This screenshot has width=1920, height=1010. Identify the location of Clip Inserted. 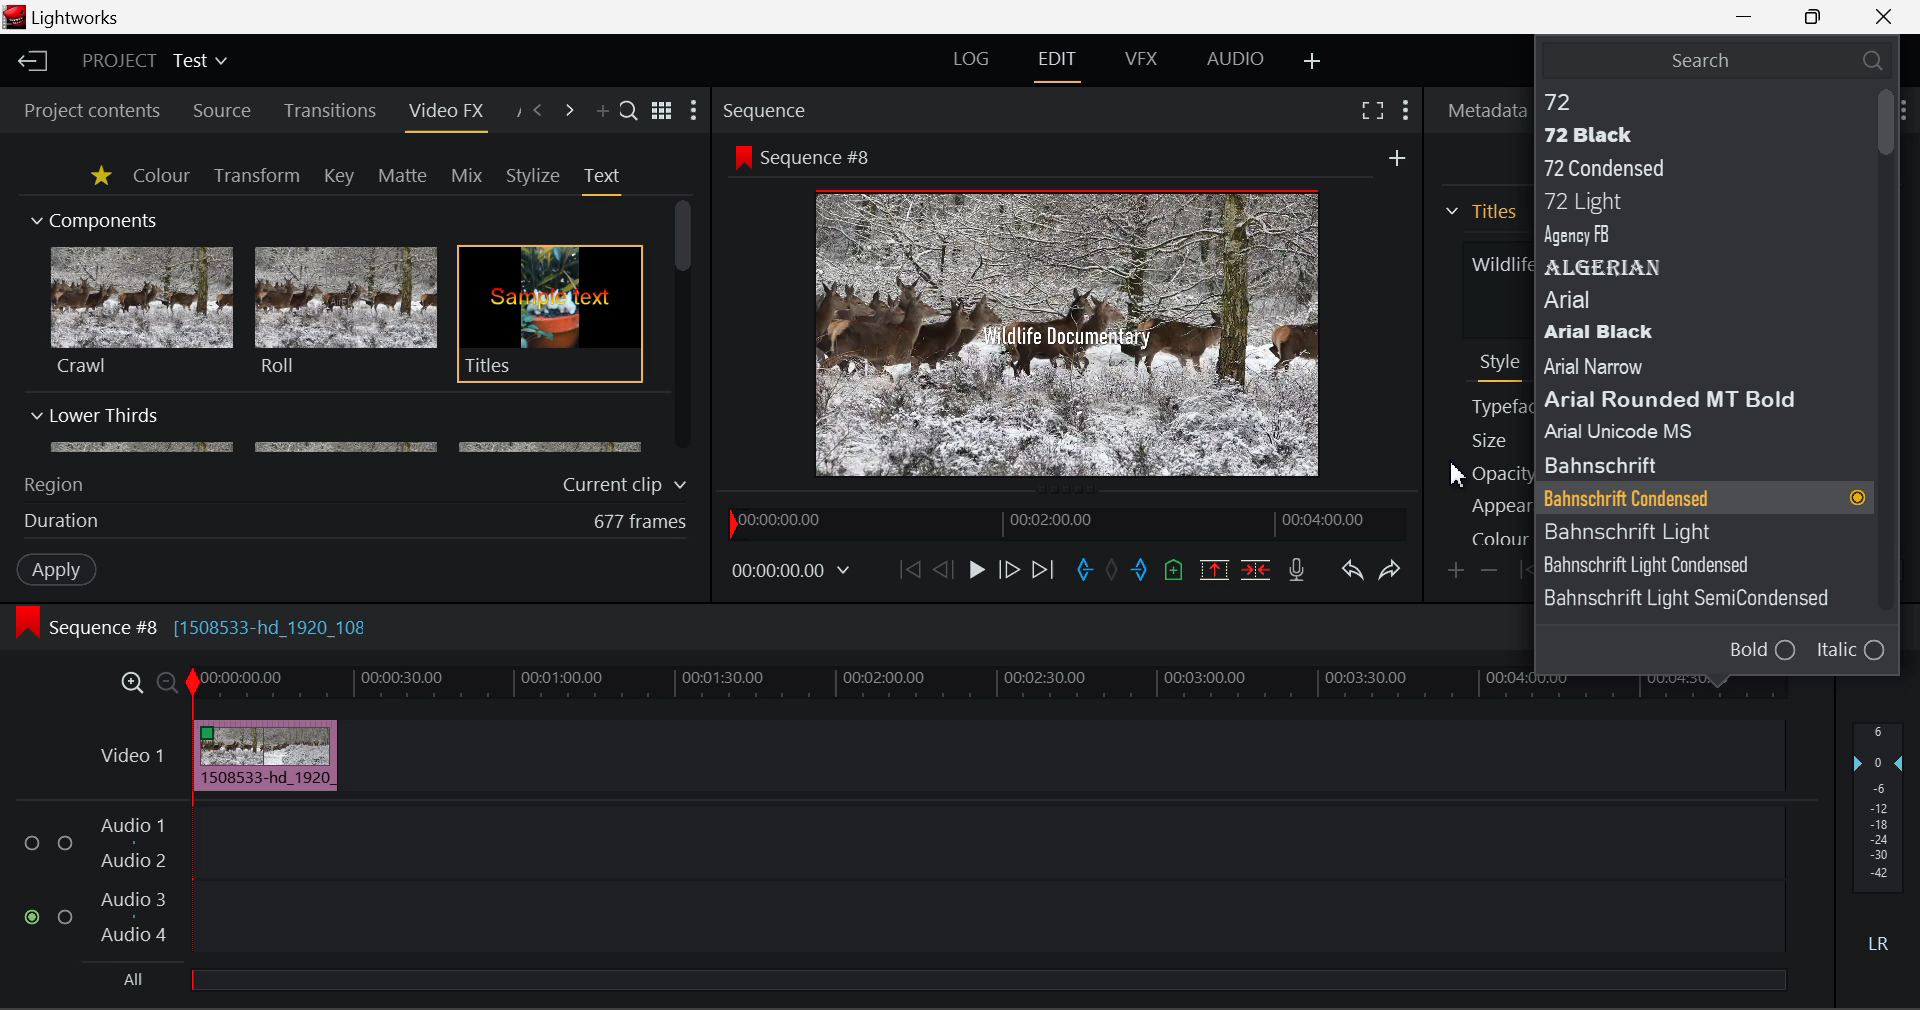
(260, 756).